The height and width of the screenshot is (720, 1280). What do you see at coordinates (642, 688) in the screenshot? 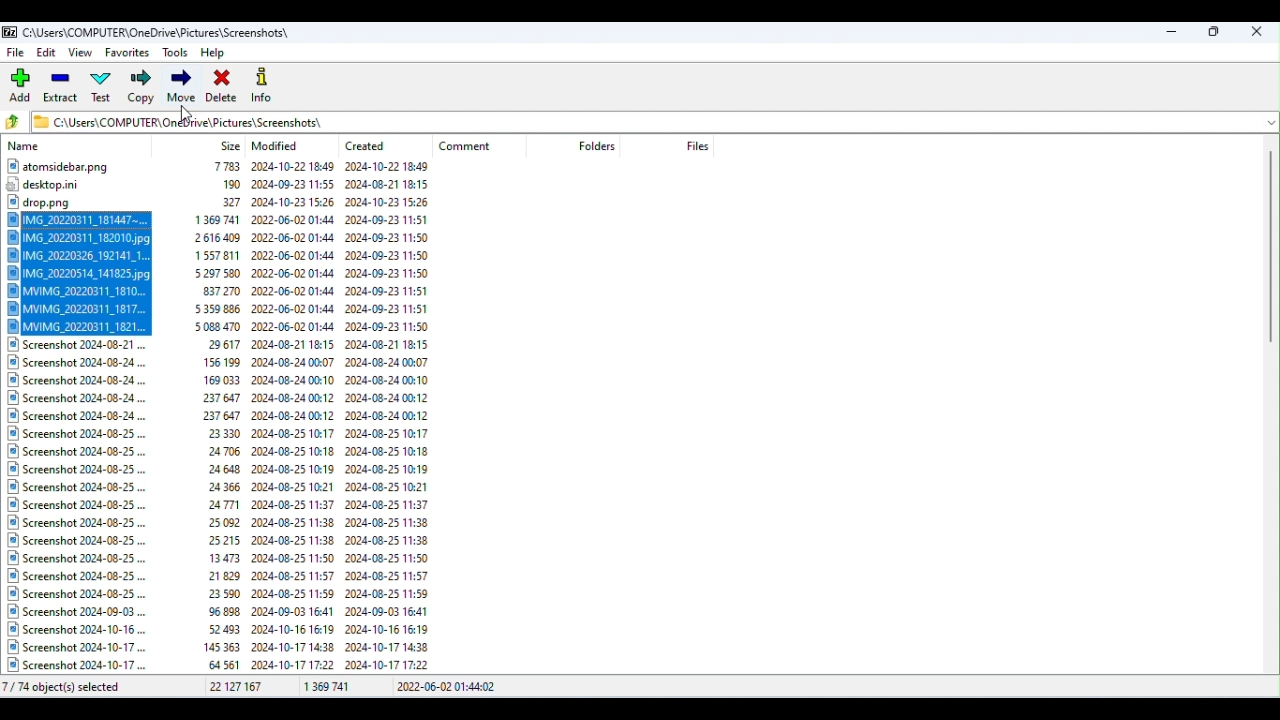
I see `Status bar` at bounding box center [642, 688].